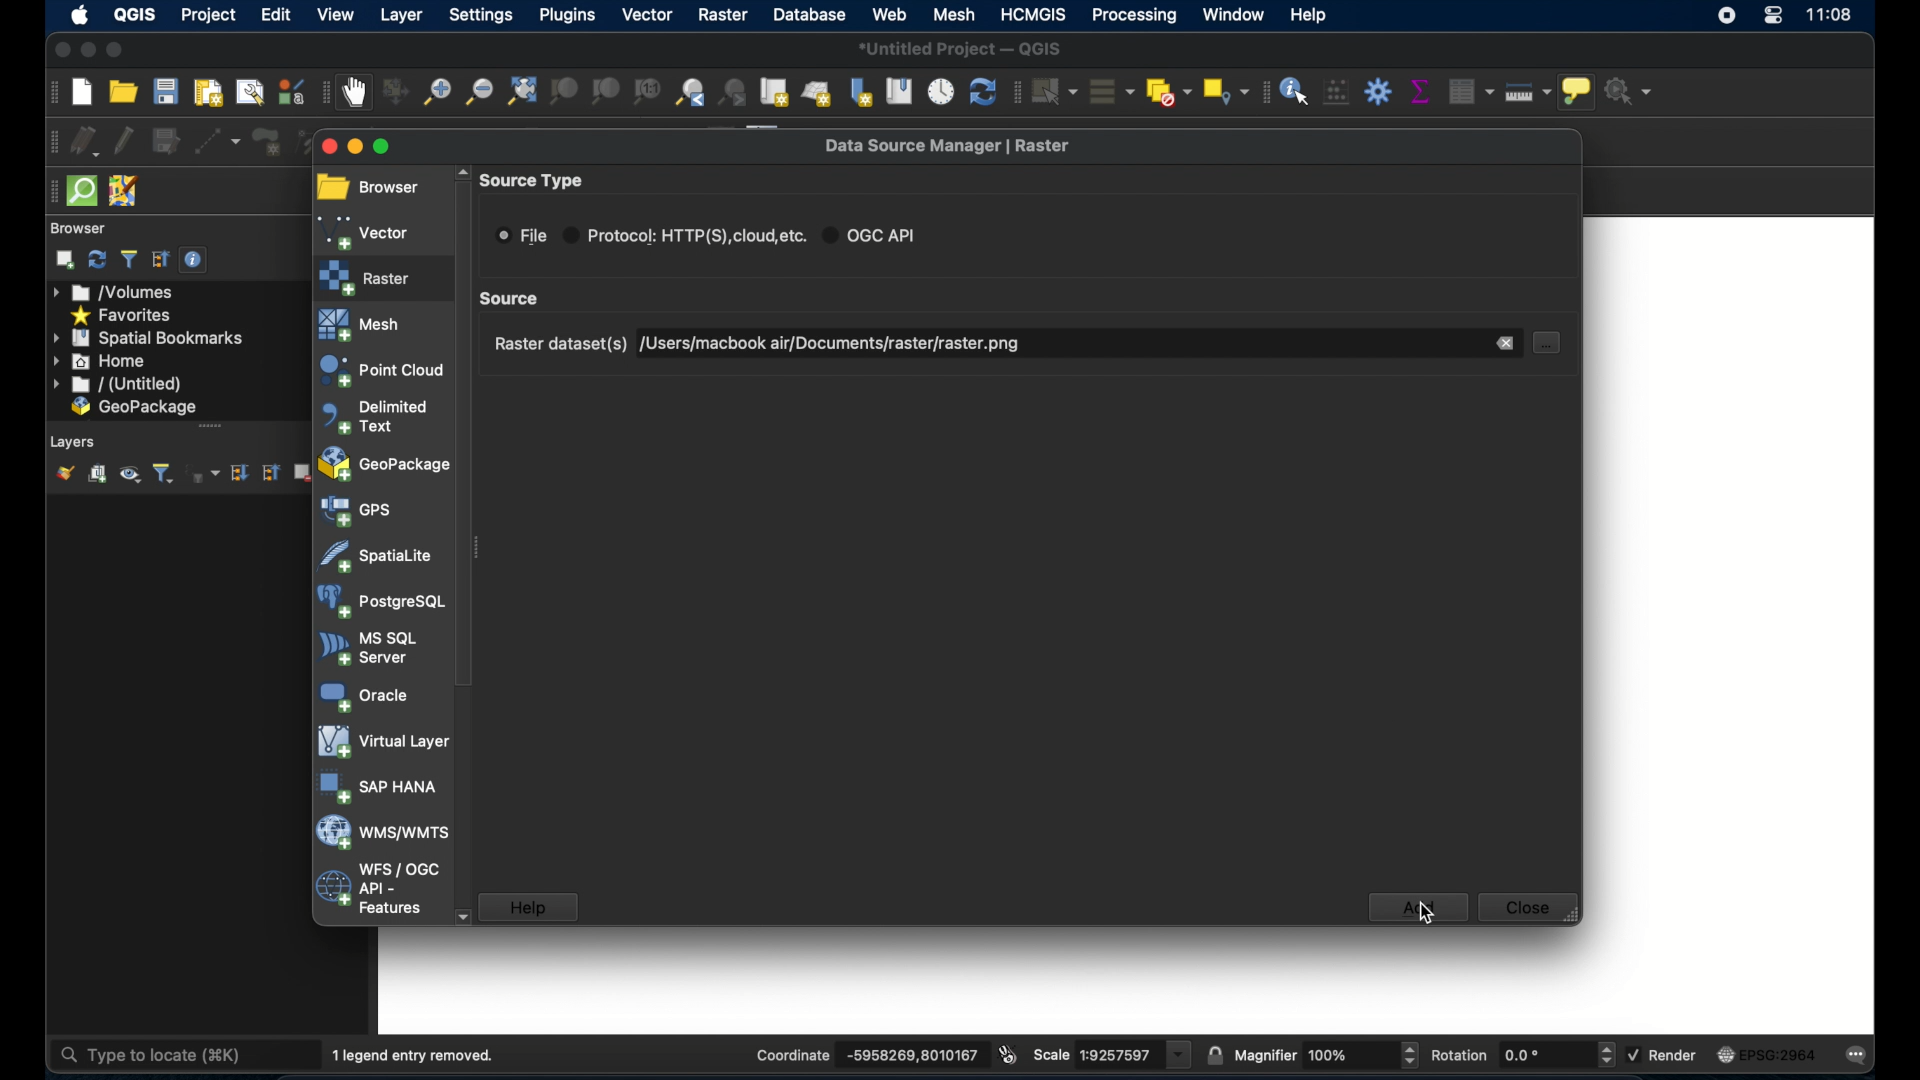 The image size is (1920, 1080). I want to click on toggle extents and mouse position display, so click(1010, 1053).